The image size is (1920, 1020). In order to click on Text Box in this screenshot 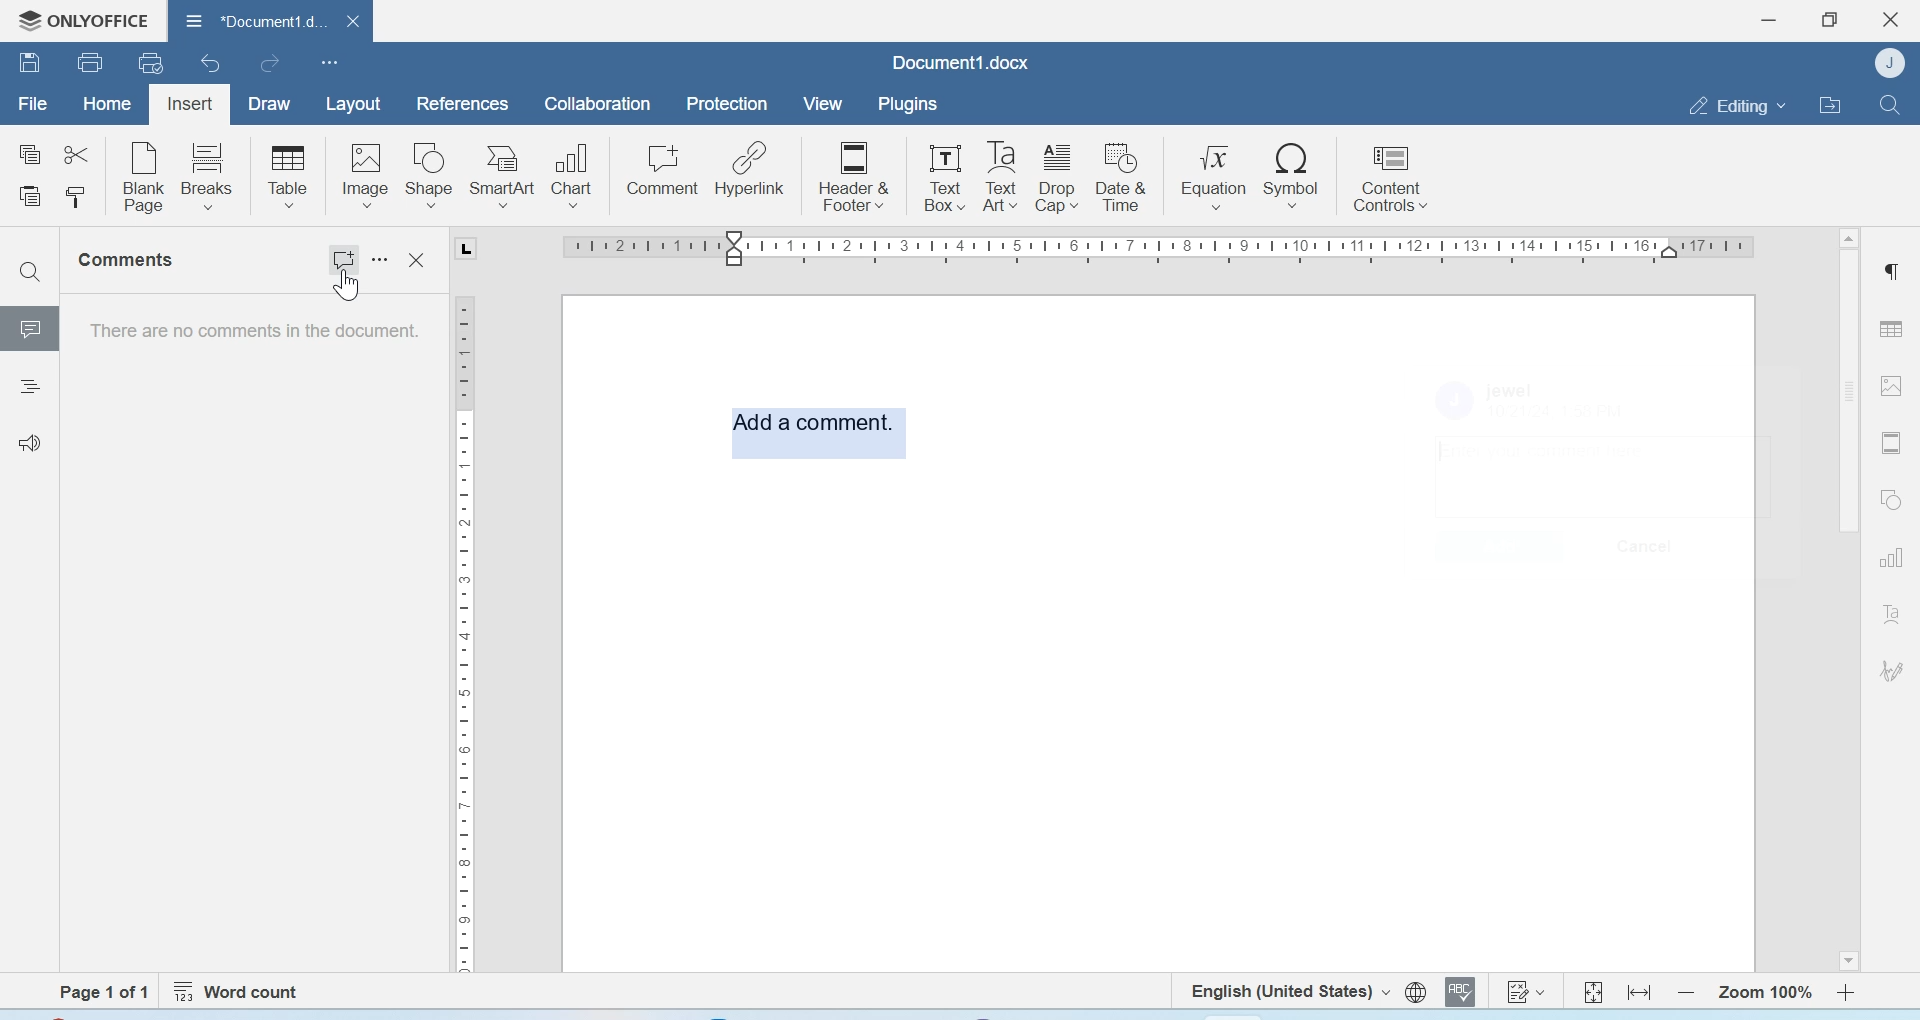, I will do `click(1001, 177)`.